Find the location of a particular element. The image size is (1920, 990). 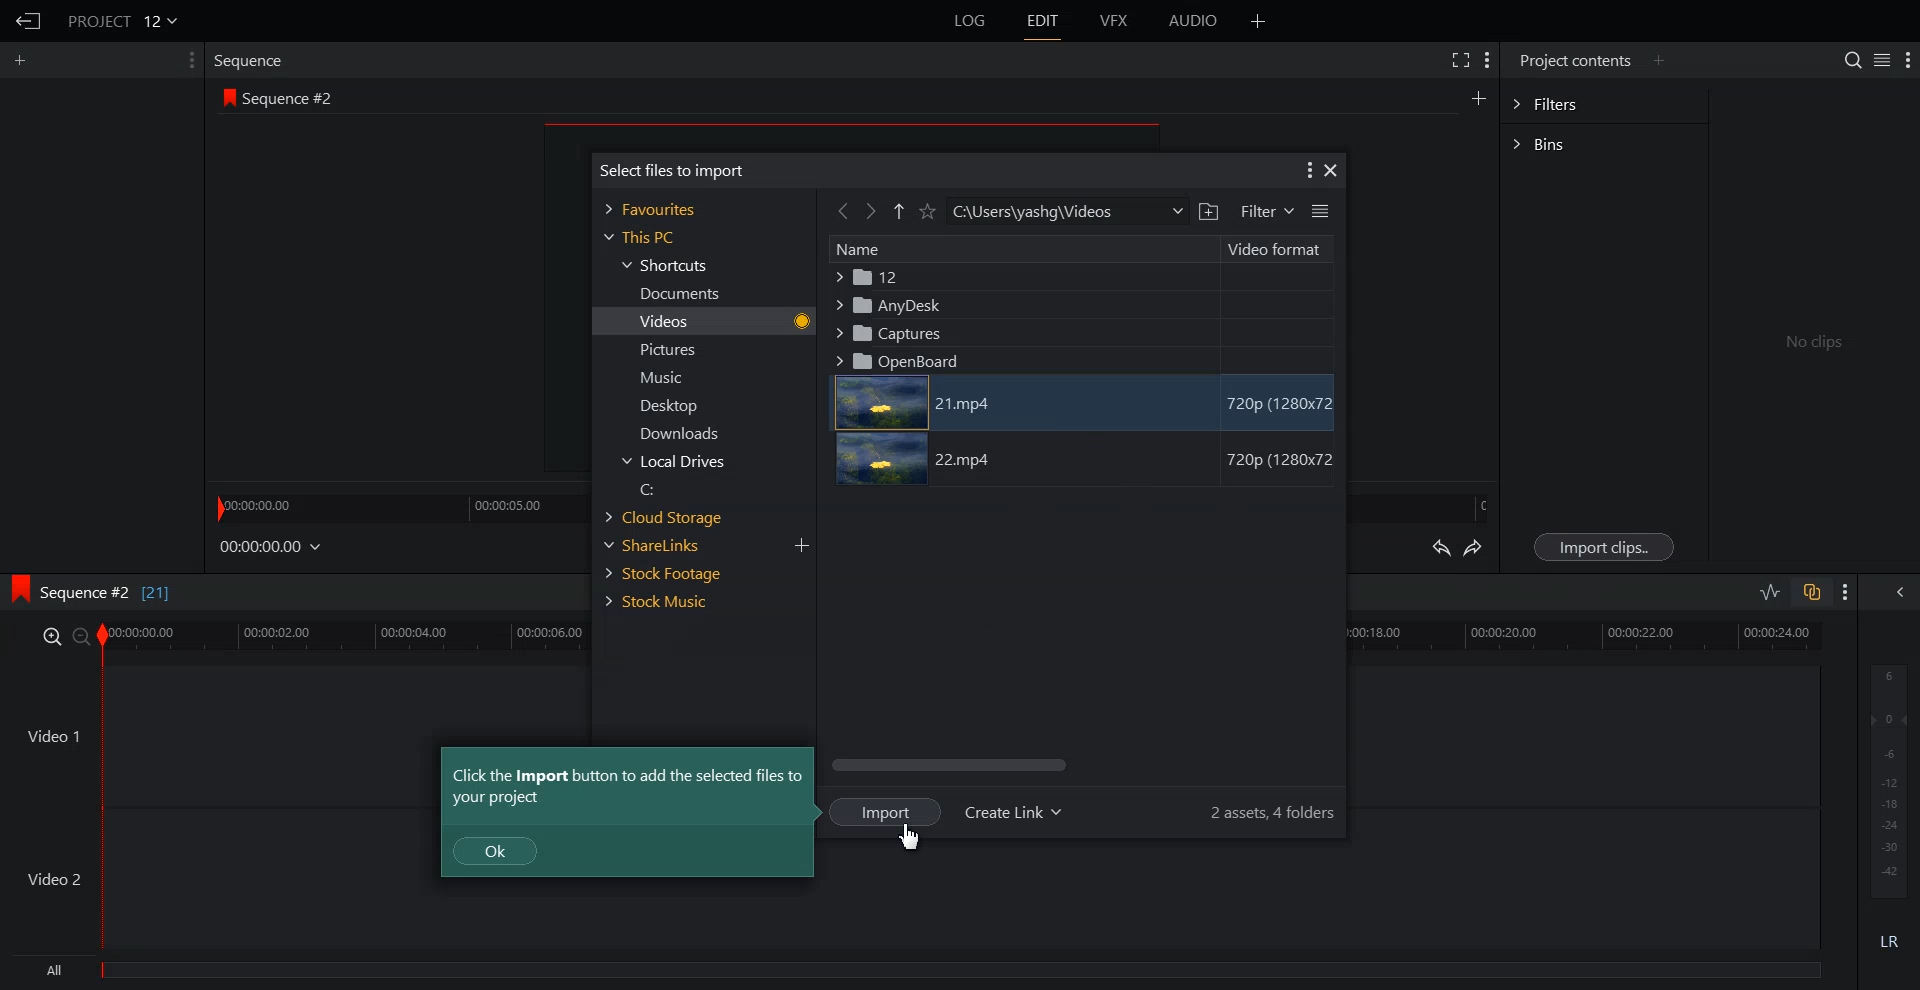

VFX is located at coordinates (1115, 21).